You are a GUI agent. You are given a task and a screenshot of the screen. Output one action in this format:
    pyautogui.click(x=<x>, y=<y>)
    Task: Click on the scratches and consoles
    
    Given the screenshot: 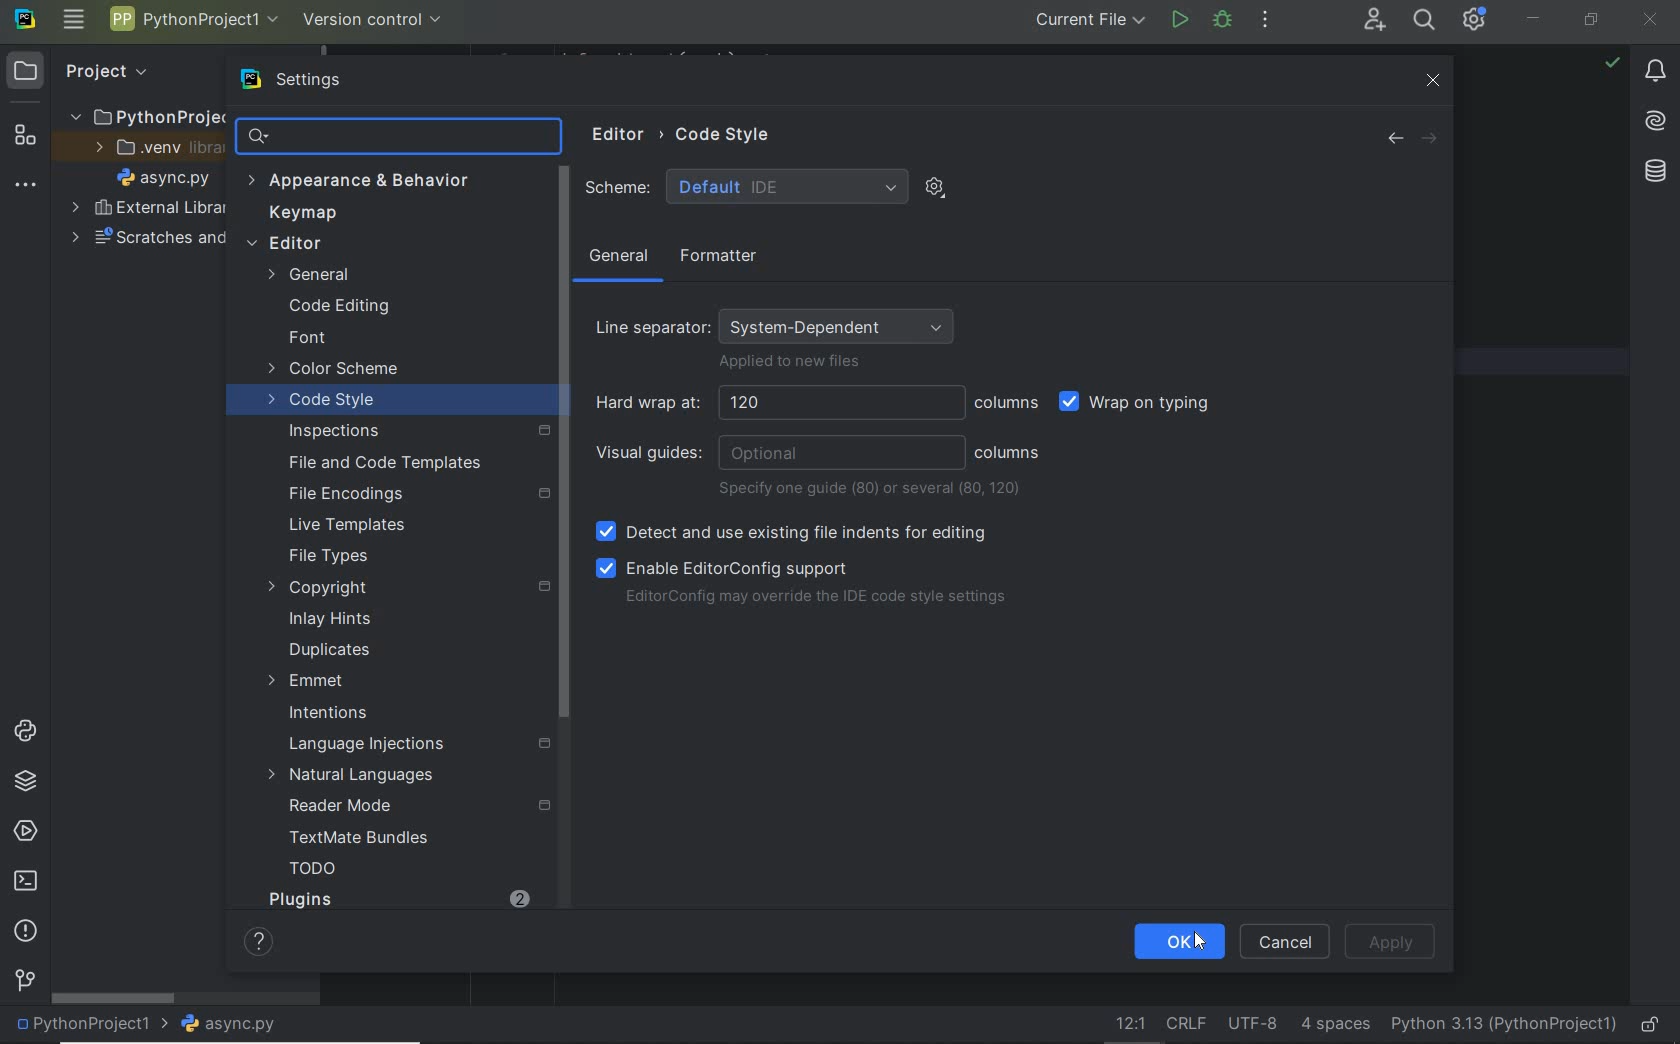 What is the action you would take?
    pyautogui.click(x=138, y=240)
    